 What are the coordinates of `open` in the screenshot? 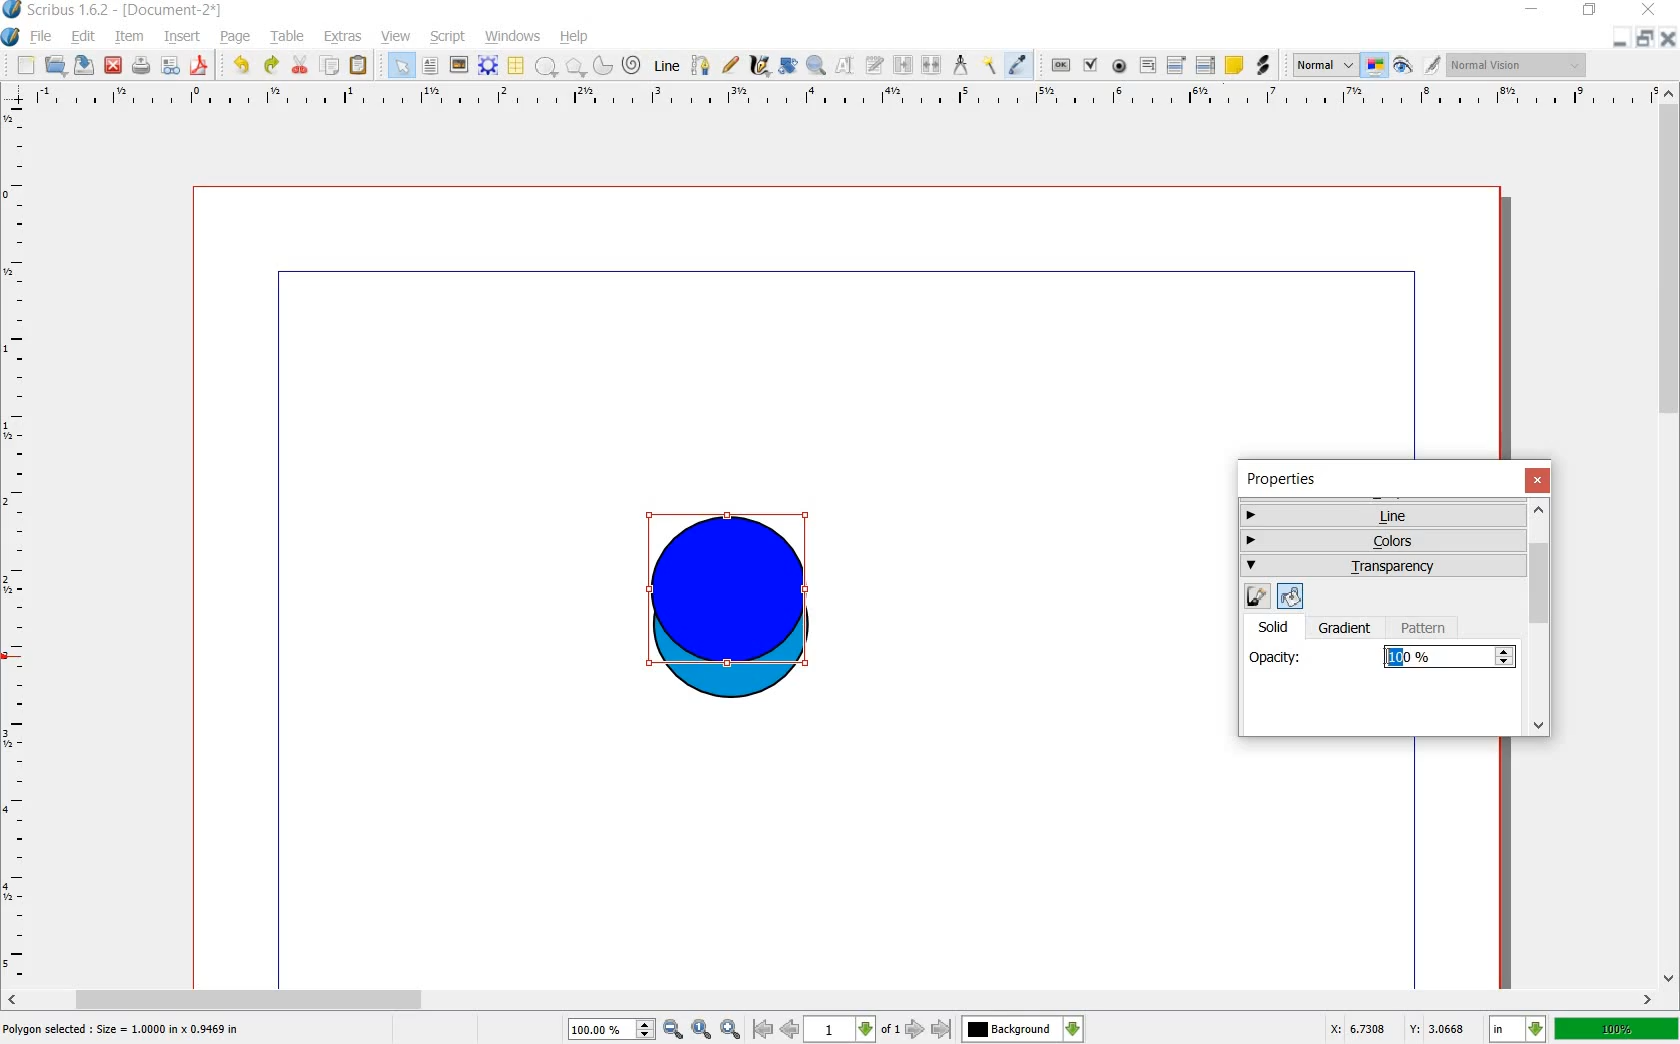 It's located at (54, 65).